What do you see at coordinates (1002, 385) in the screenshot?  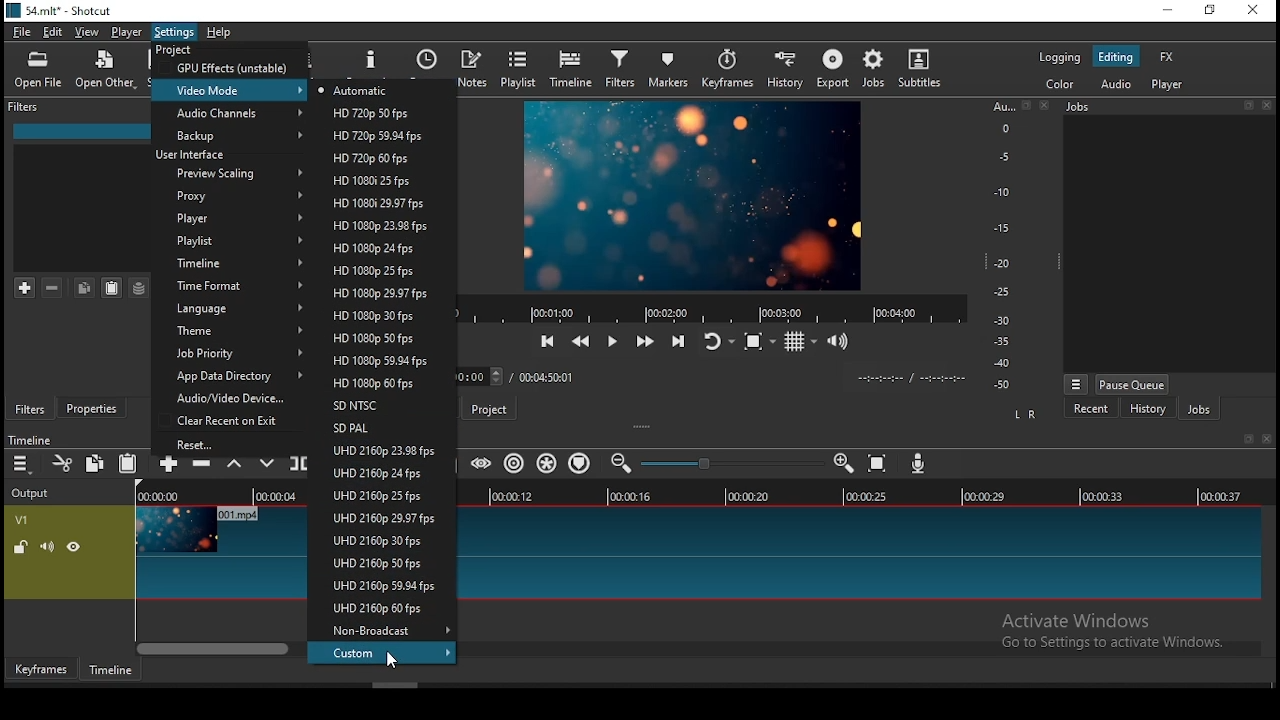 I see `-50` at bounding box center [1002, 385].